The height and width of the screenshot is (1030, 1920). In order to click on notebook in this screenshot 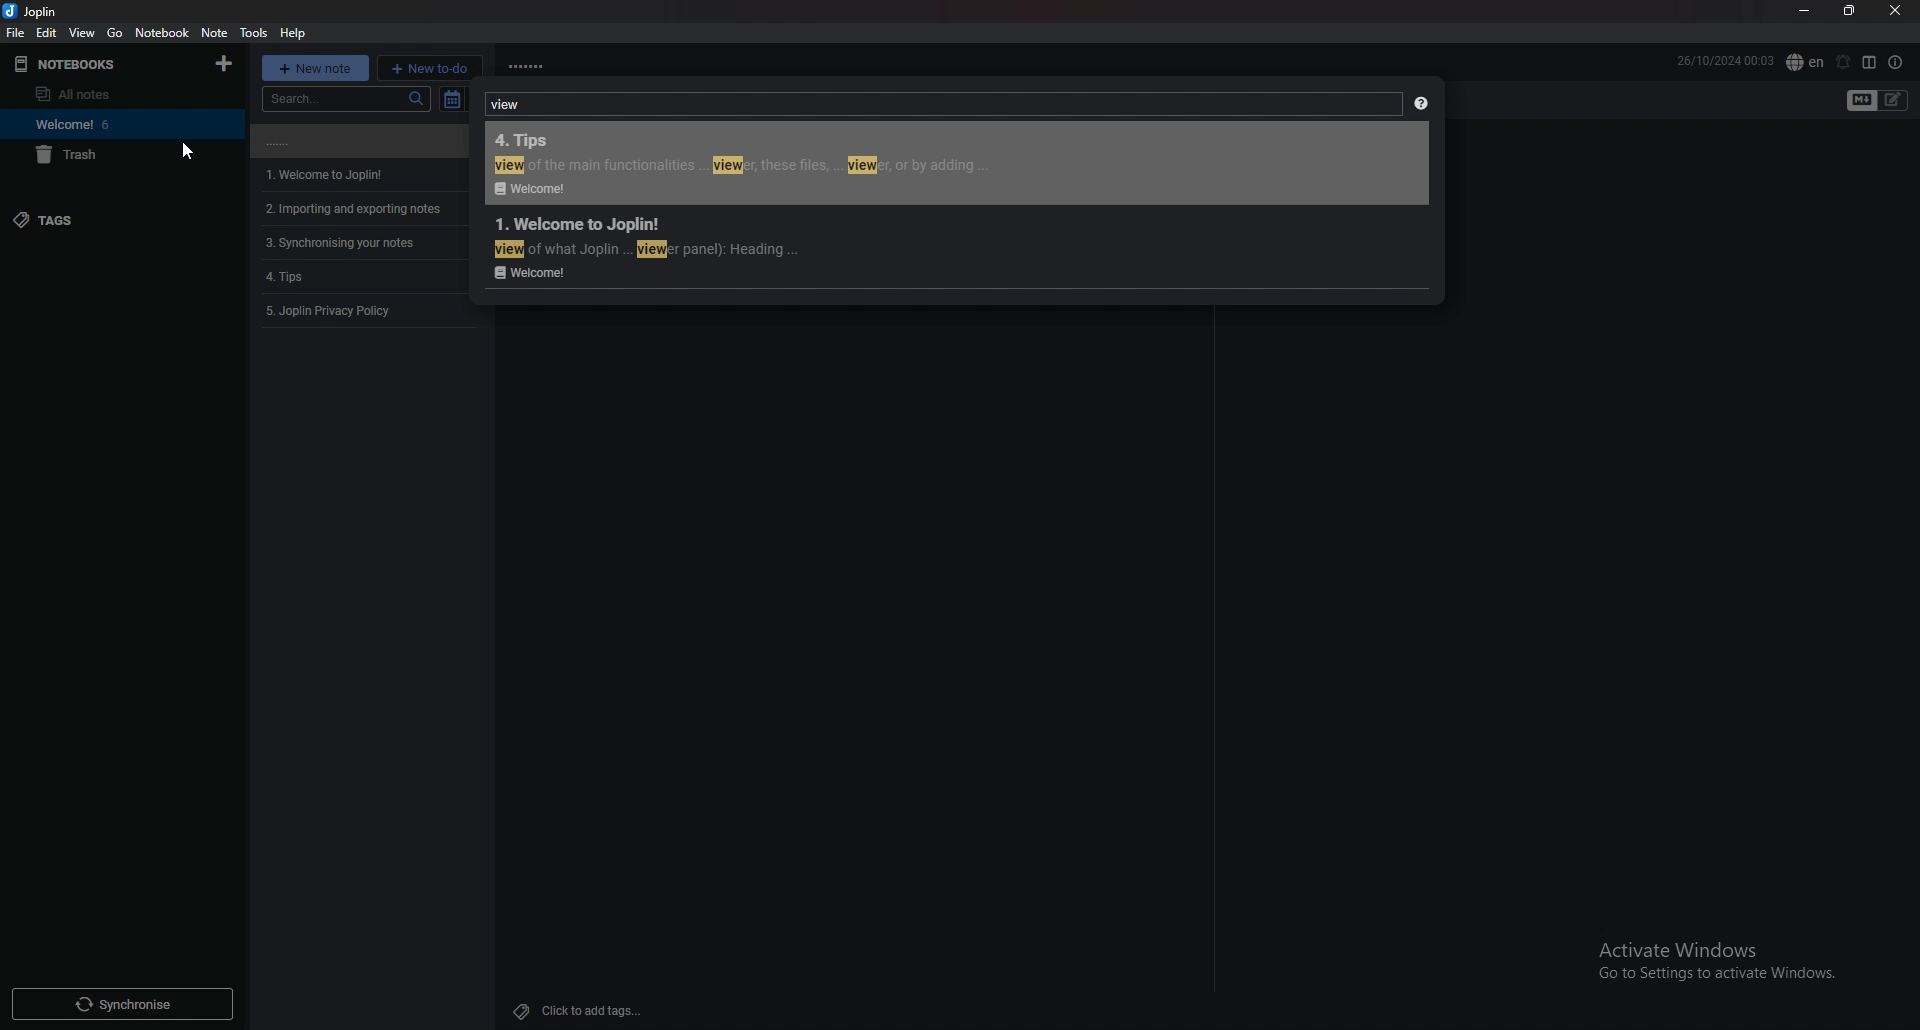, I will do `click(163, 32)`.